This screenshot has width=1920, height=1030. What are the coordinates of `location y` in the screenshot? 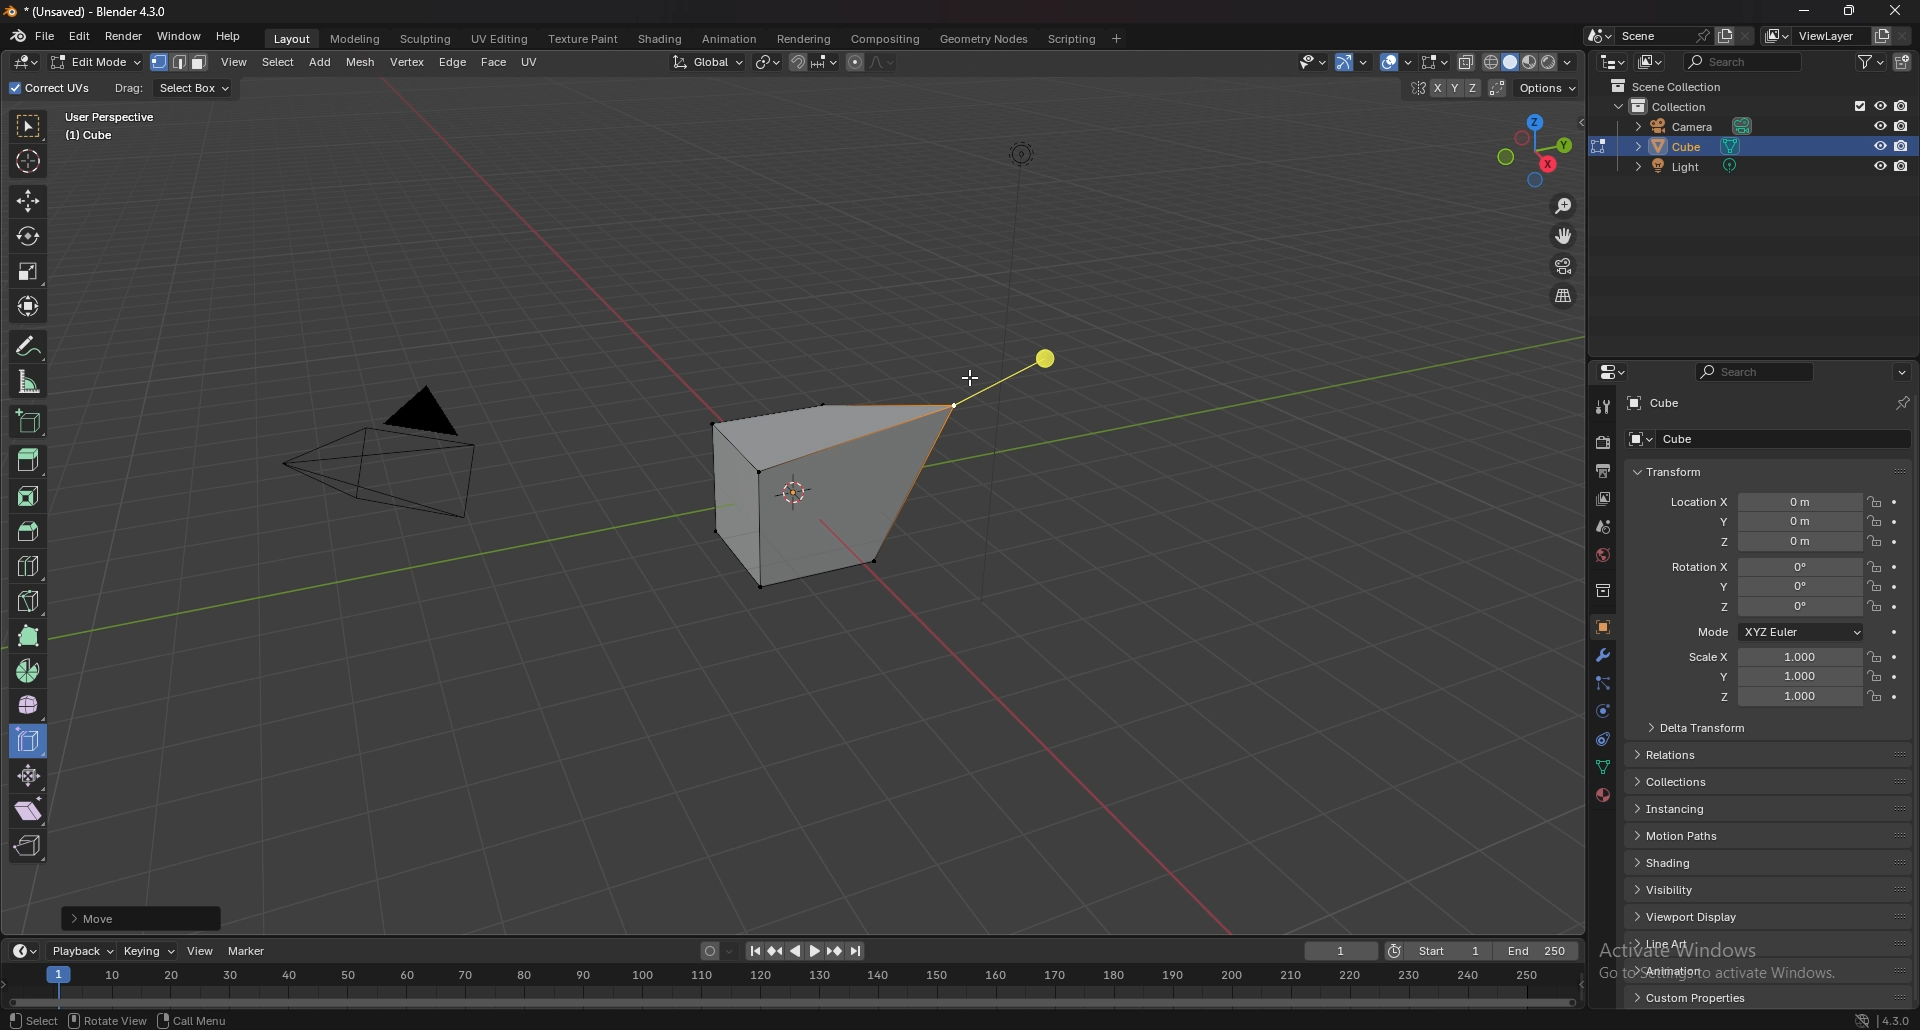 It's located at (1771, 521).